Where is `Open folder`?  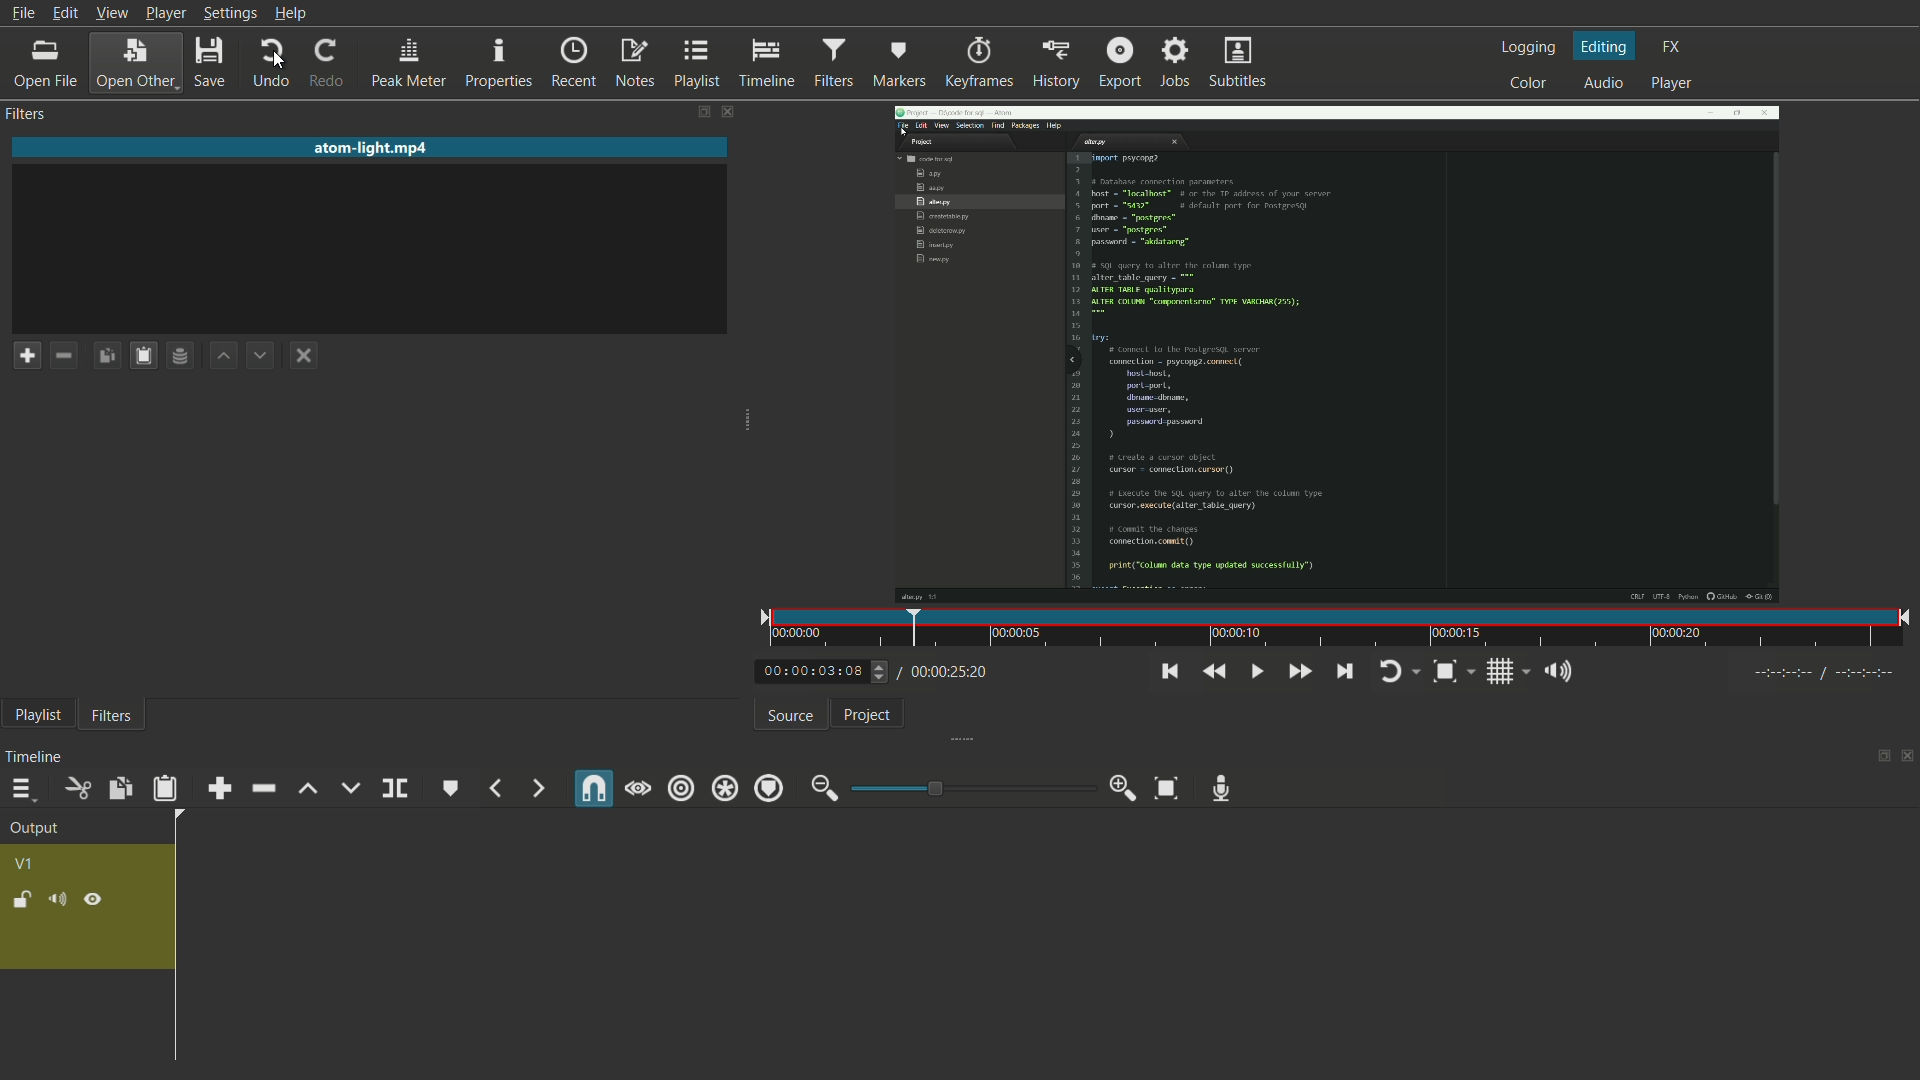 Open folder is located at coordinates (133, 64).